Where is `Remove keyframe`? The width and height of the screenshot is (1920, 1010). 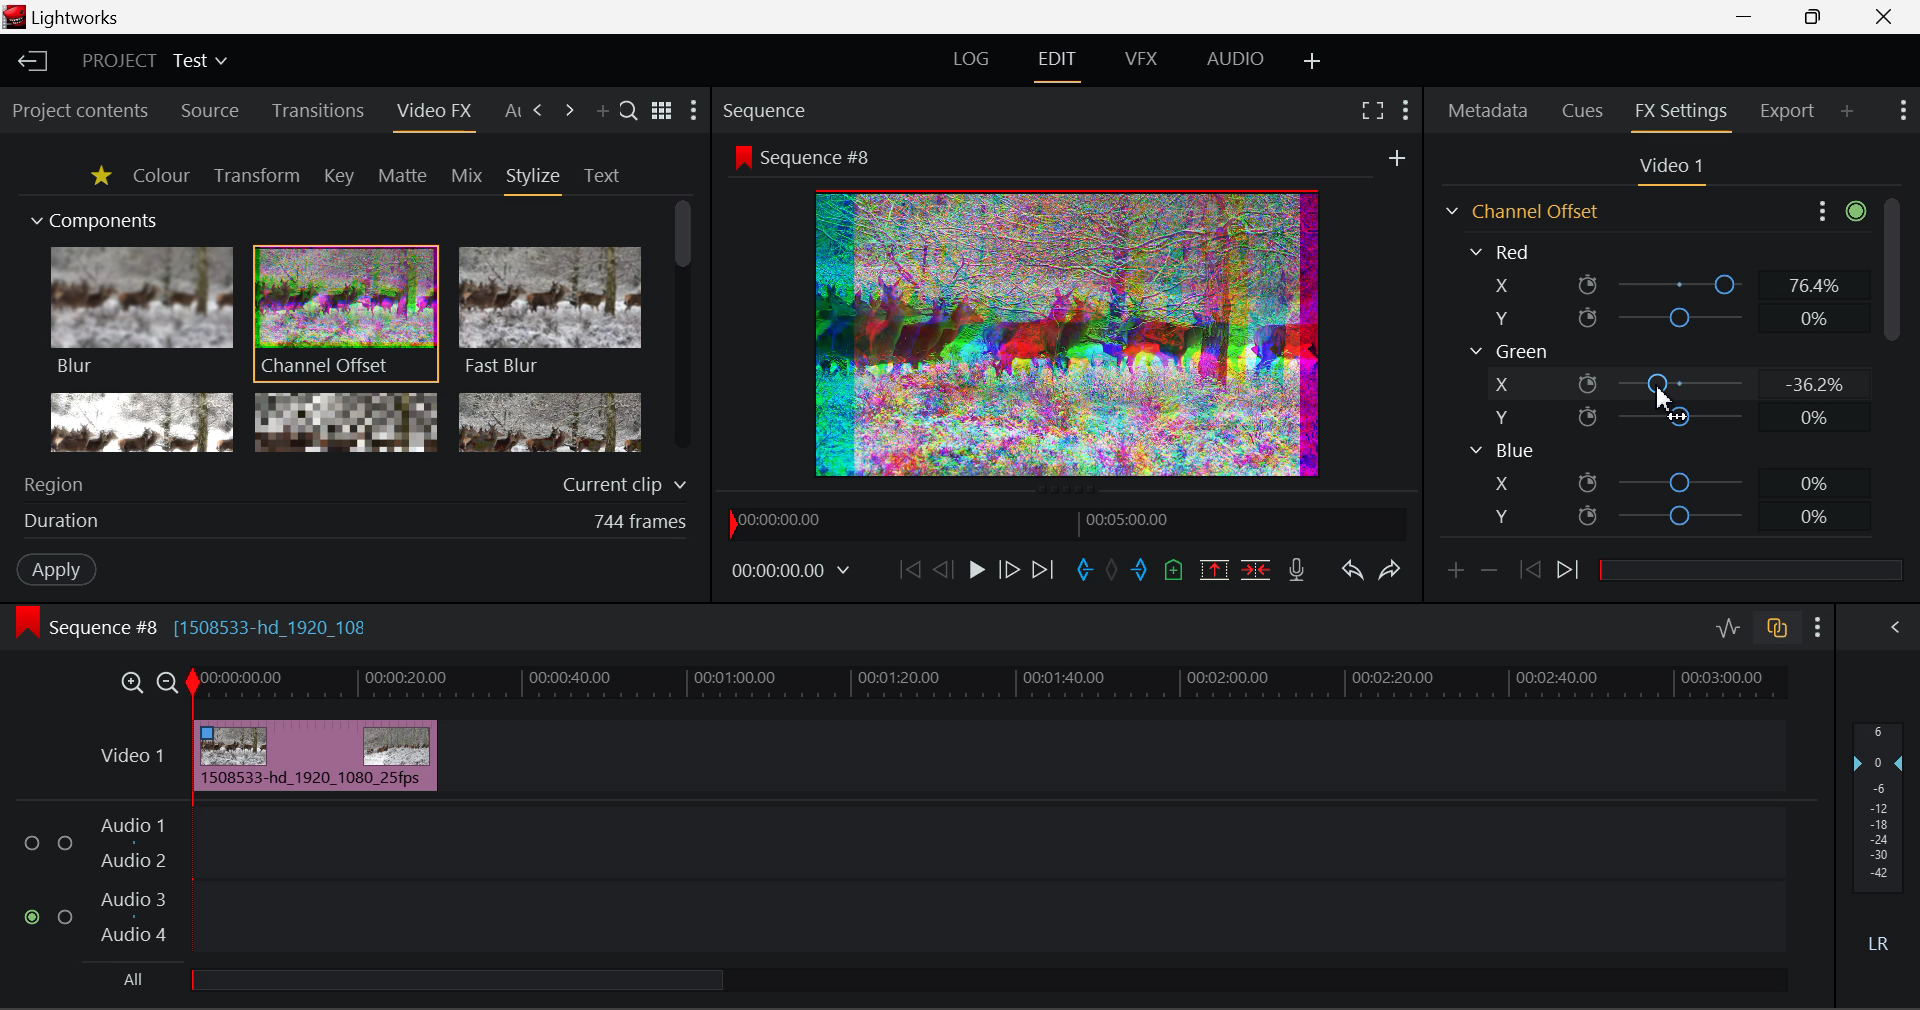 Remove keyframe is located at coordinates (1490, 576).